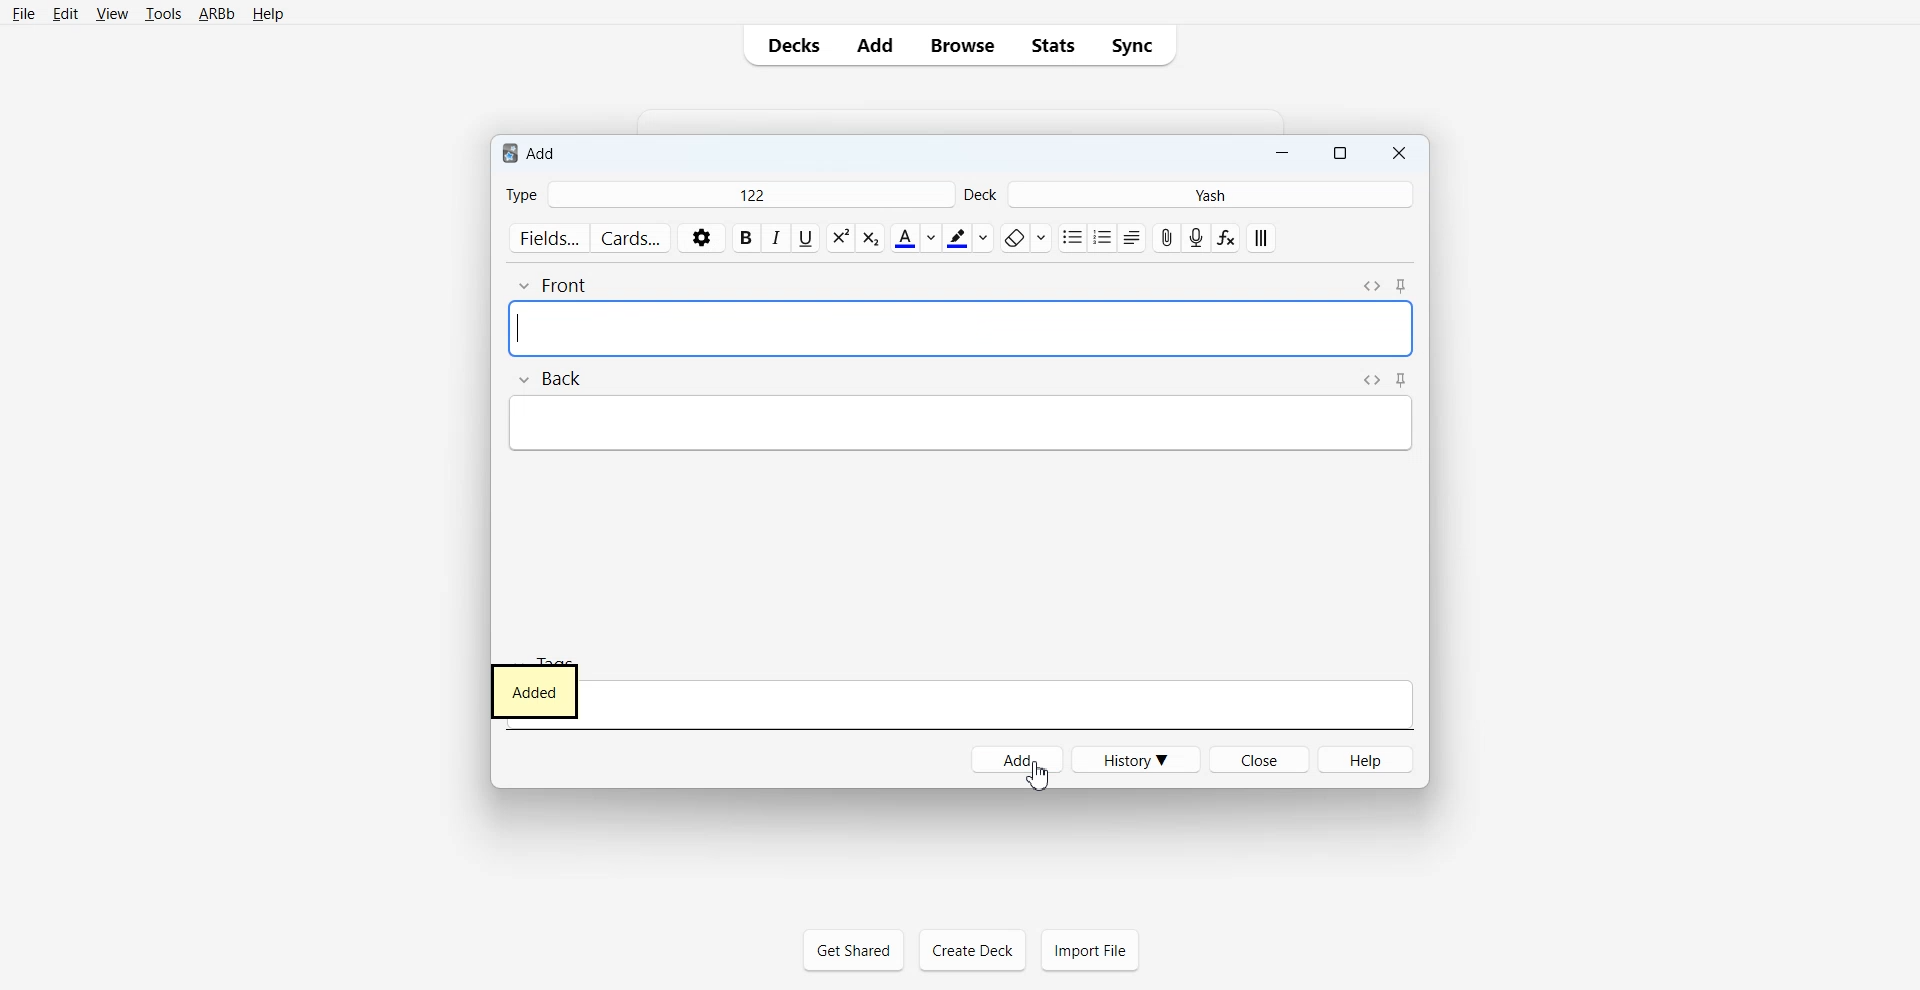  I want to click on underline, so click(805, 247).